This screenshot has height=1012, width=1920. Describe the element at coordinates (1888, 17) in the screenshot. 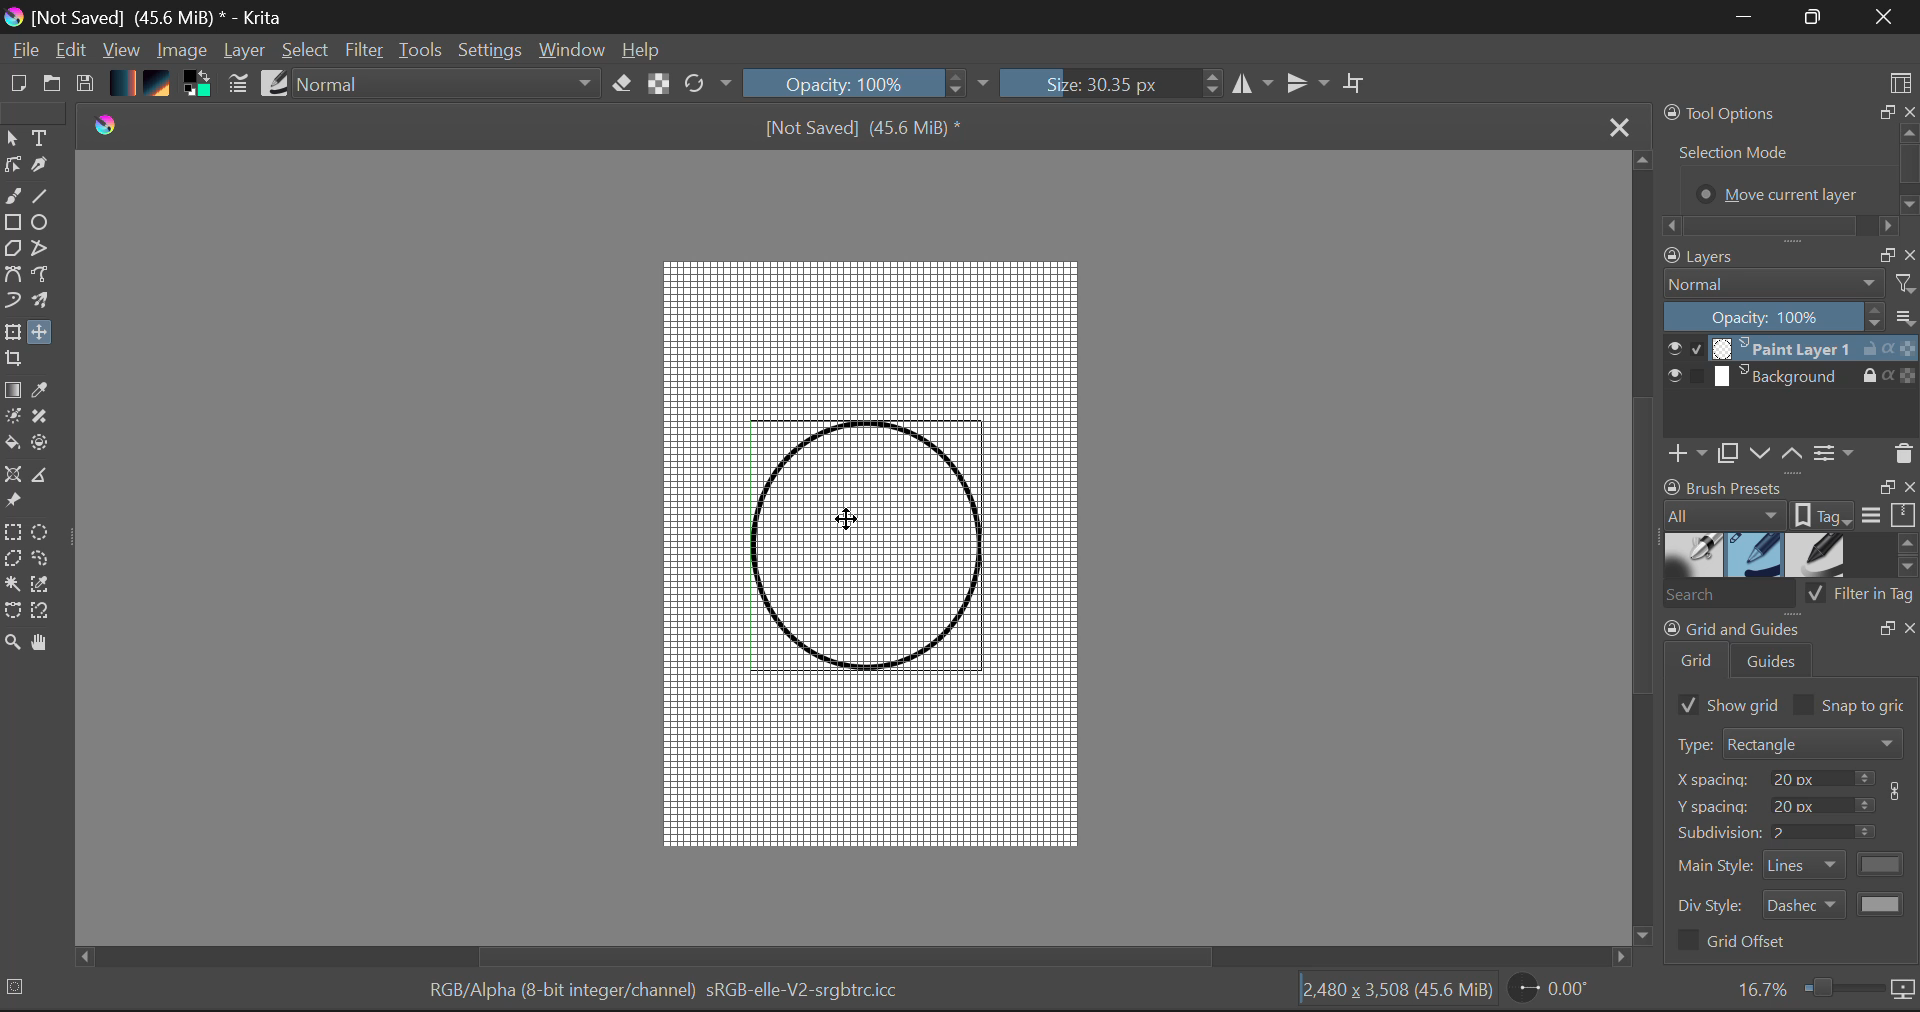

I see `Close` at that location.